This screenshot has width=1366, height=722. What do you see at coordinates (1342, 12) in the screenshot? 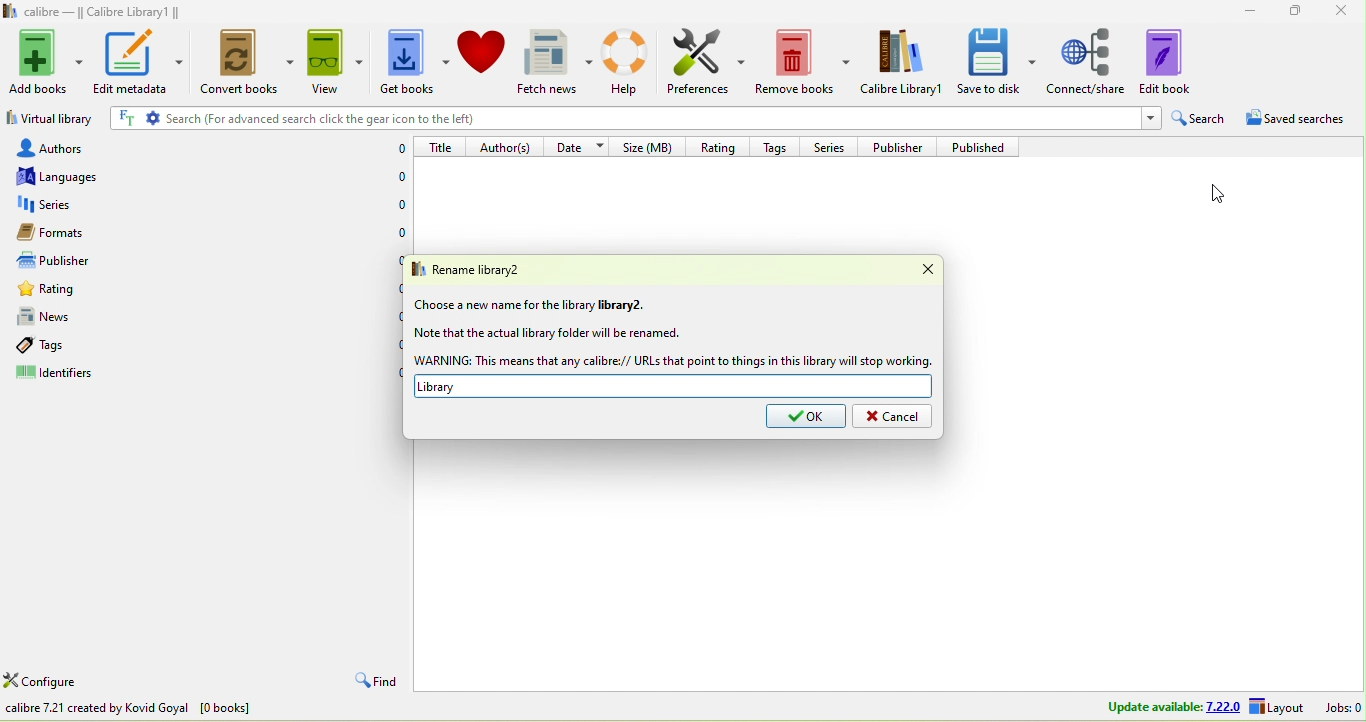
I see `close` at bounding box center [1342, 12].